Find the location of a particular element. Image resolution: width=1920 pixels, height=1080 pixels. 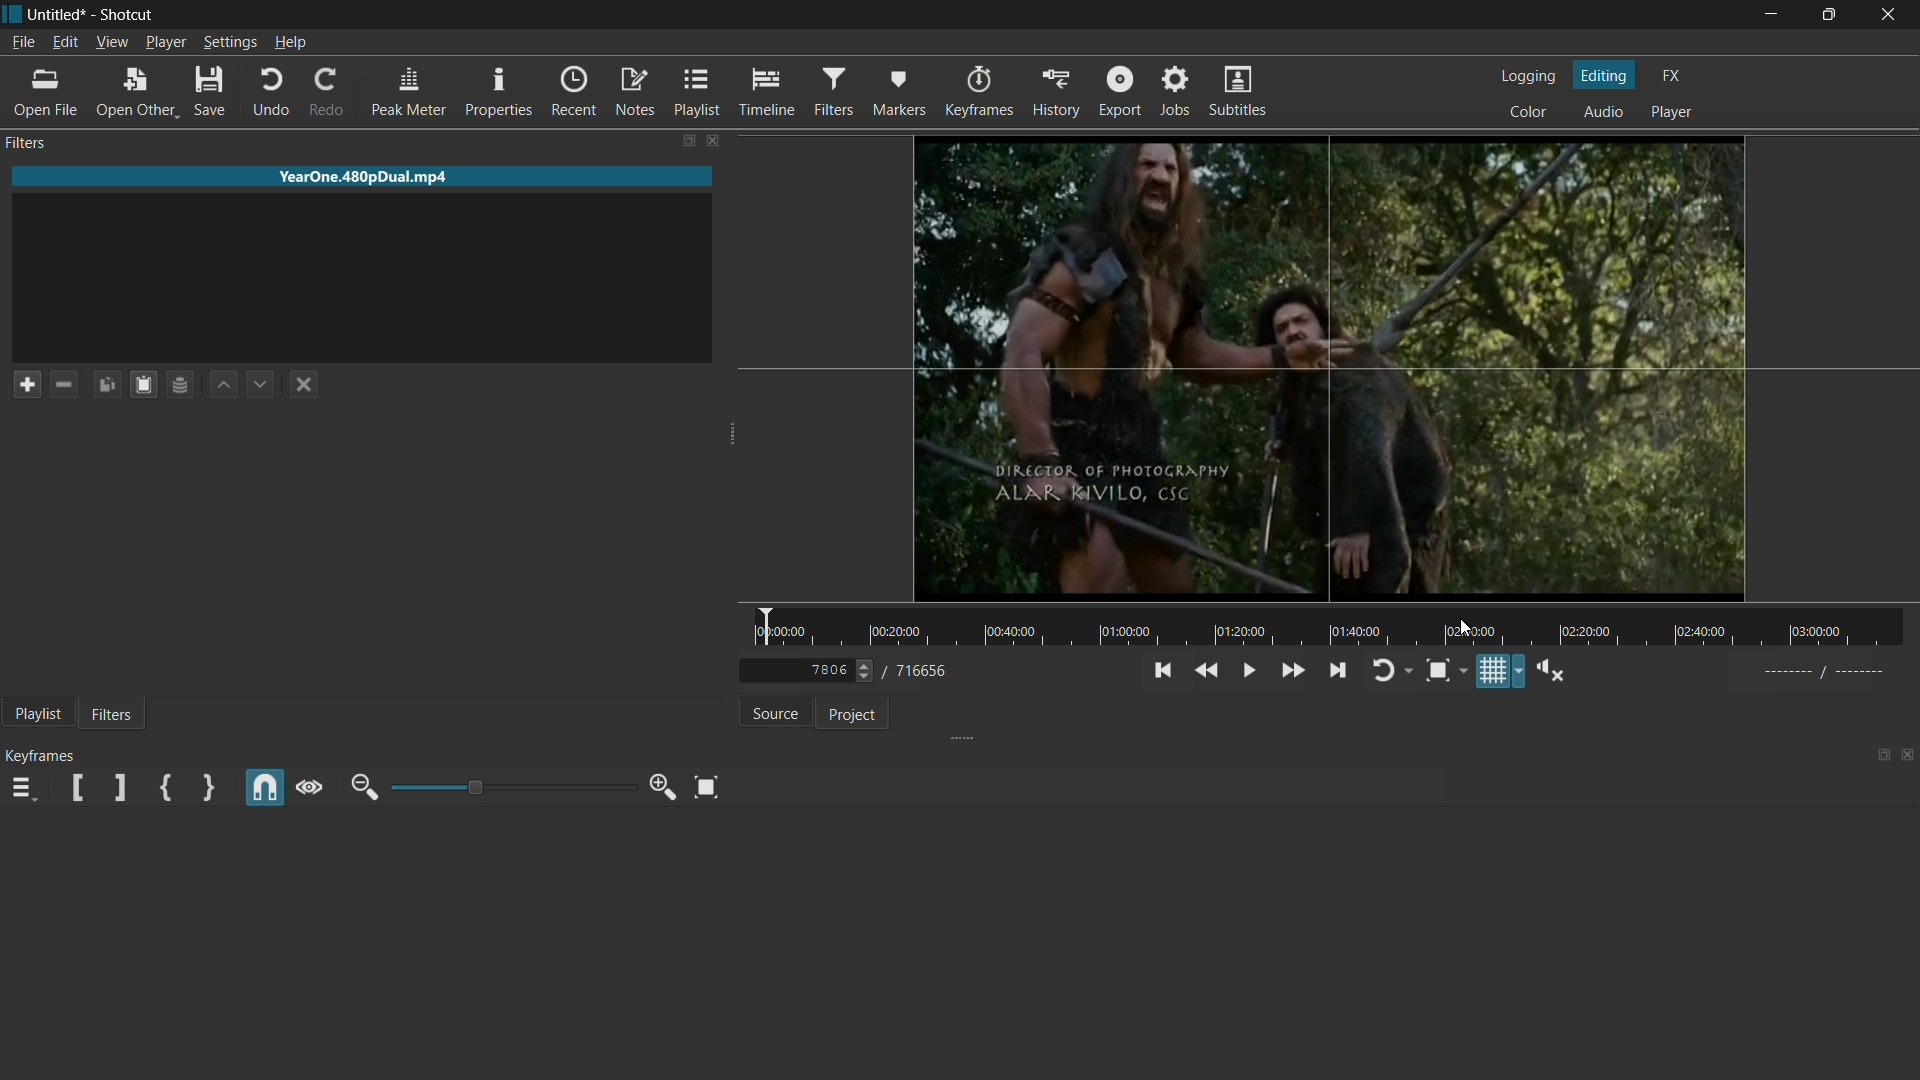

skip to the previous point is located at coordinates (1159, 669).